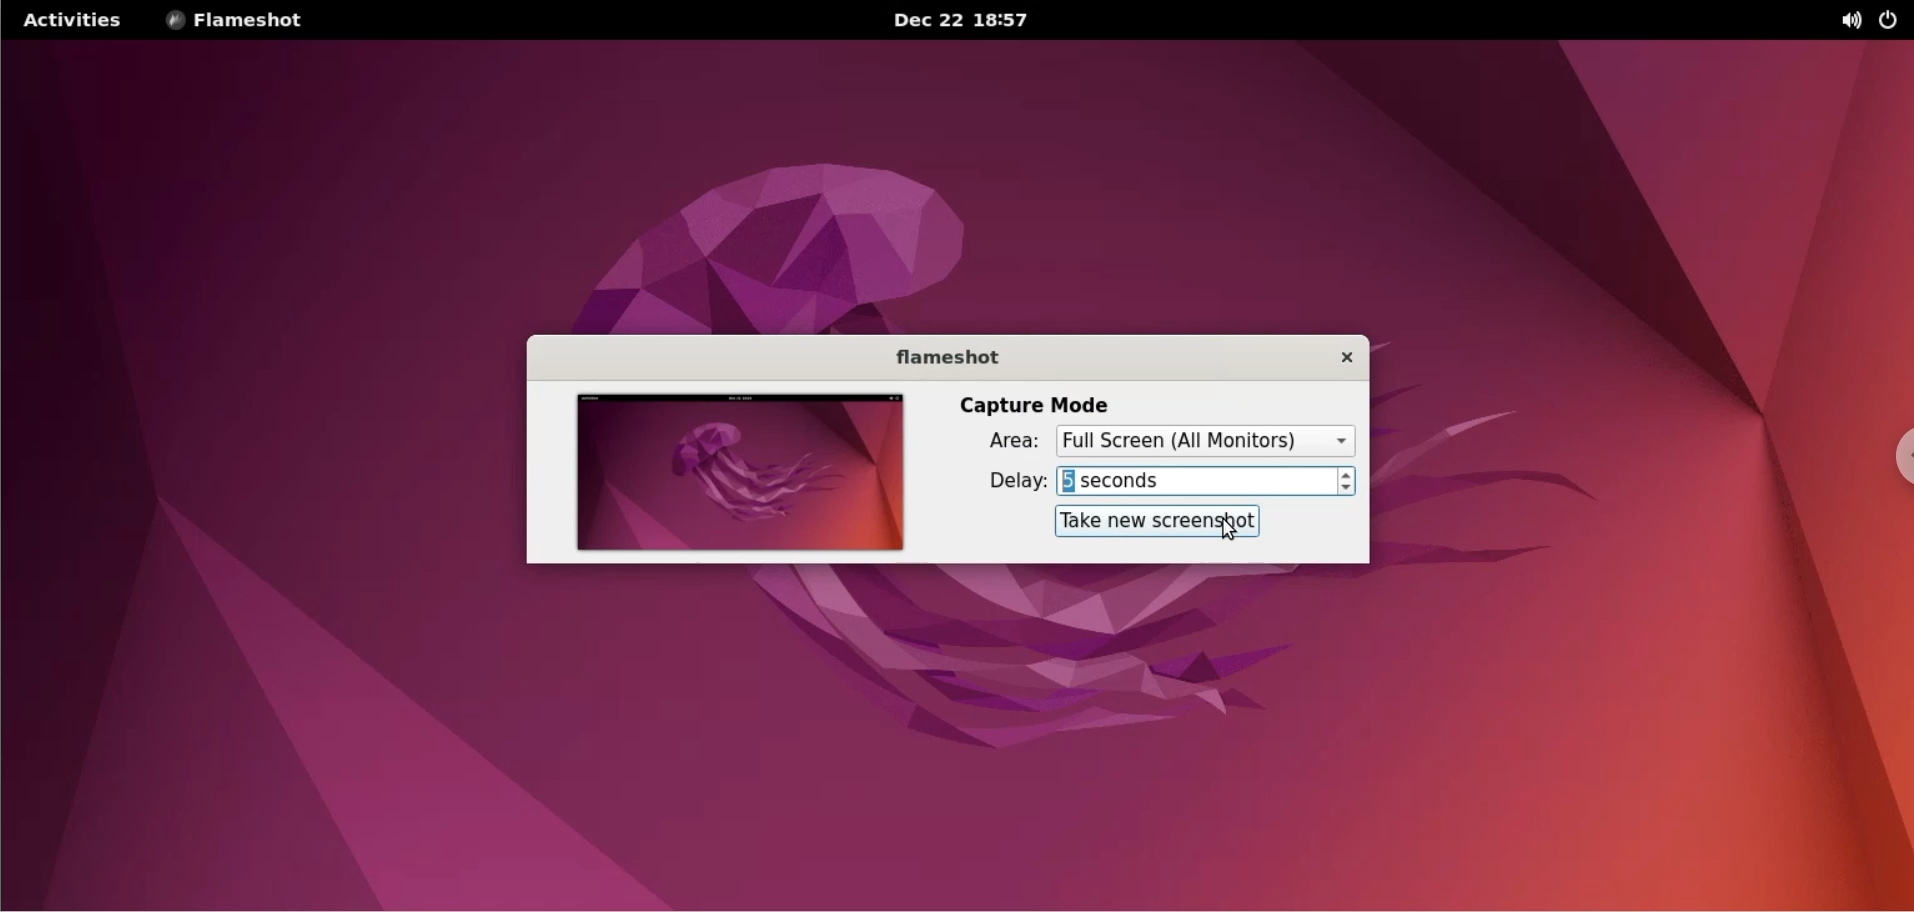 The image size is (1914, 912). What do you see at coordinates (1854, 20) in the screenshot?
I see `sound options` at bounding box center [1854, 20].